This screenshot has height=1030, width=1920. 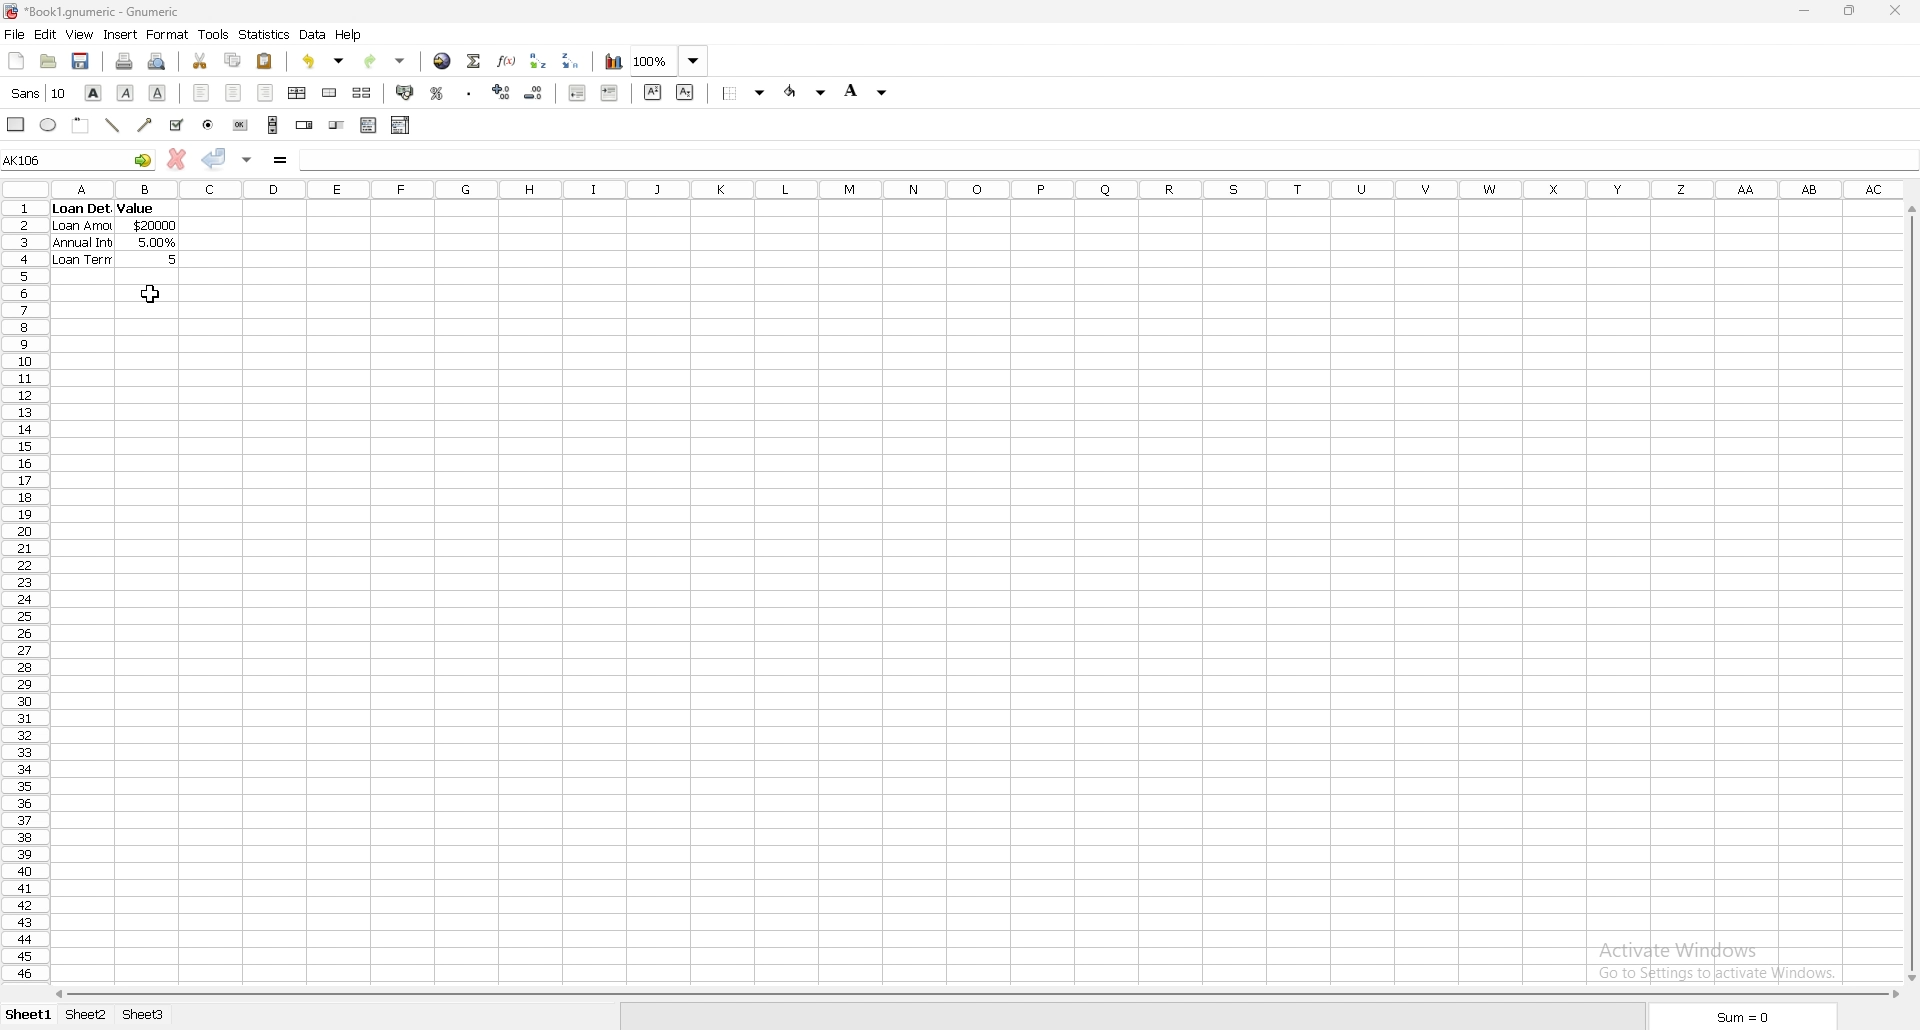 I want to click on centre horizontally, so click(x=298, y=93).